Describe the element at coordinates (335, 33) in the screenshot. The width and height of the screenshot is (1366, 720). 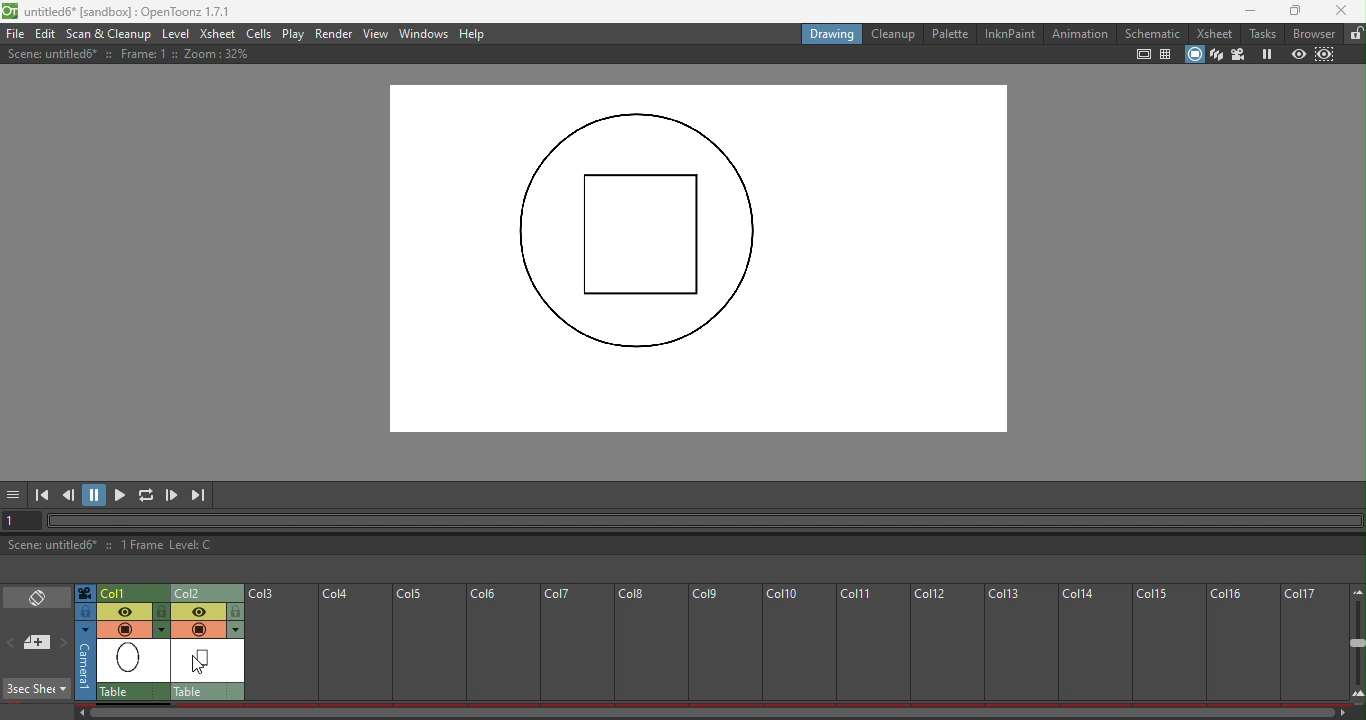
I see `Render` at that location.